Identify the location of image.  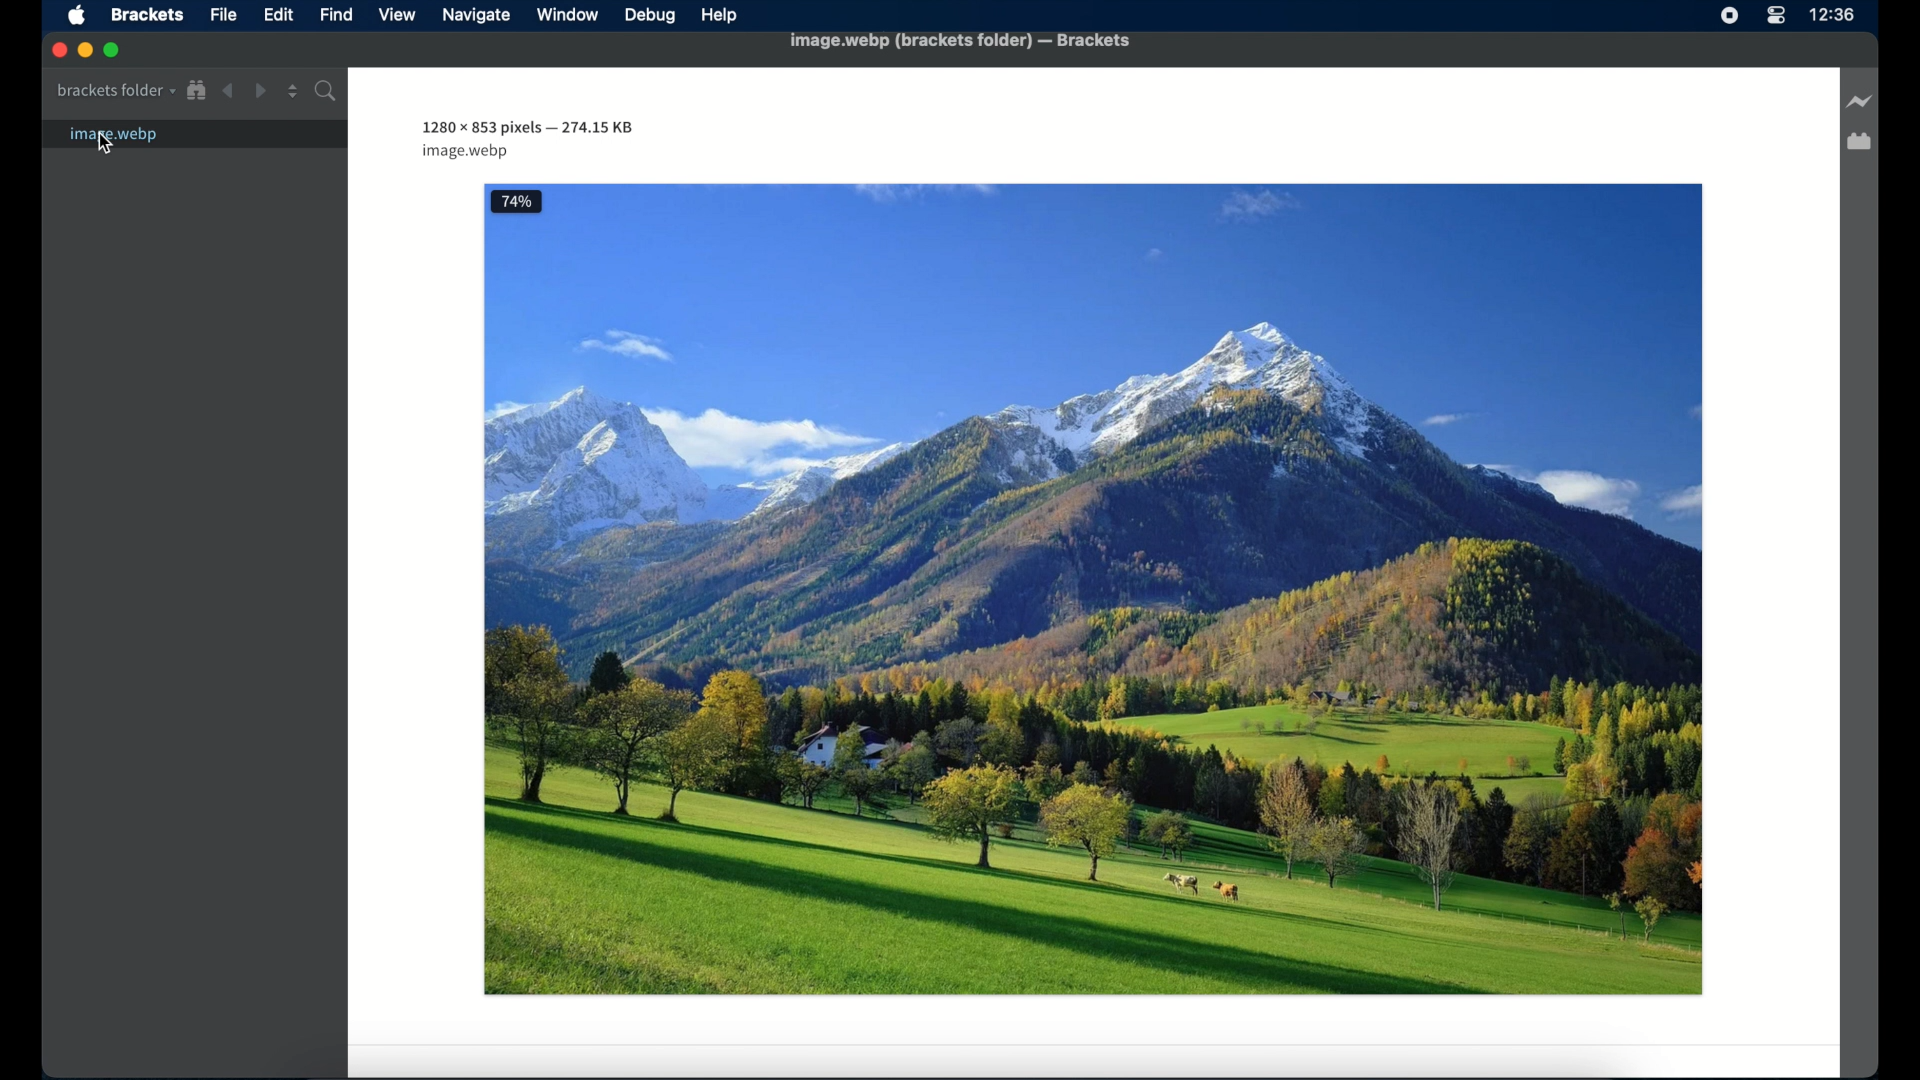
(1093, 591).